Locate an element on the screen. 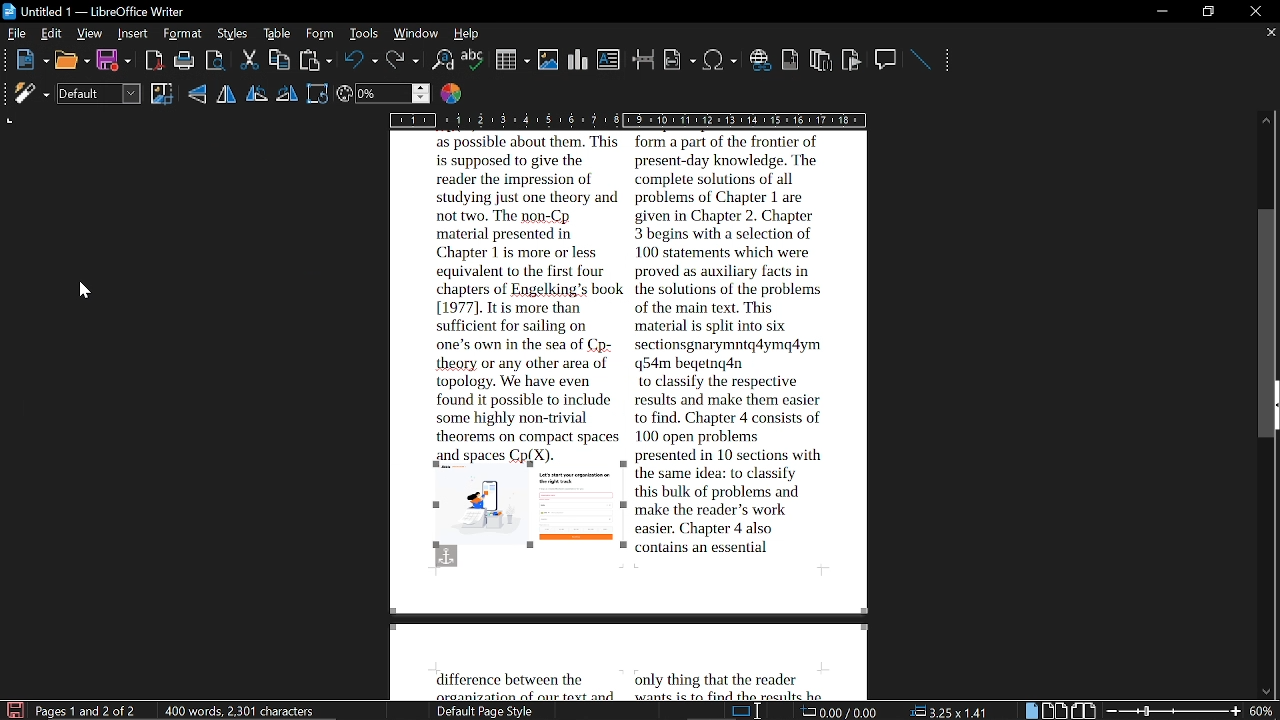  table is located at coordinates (278, 33).